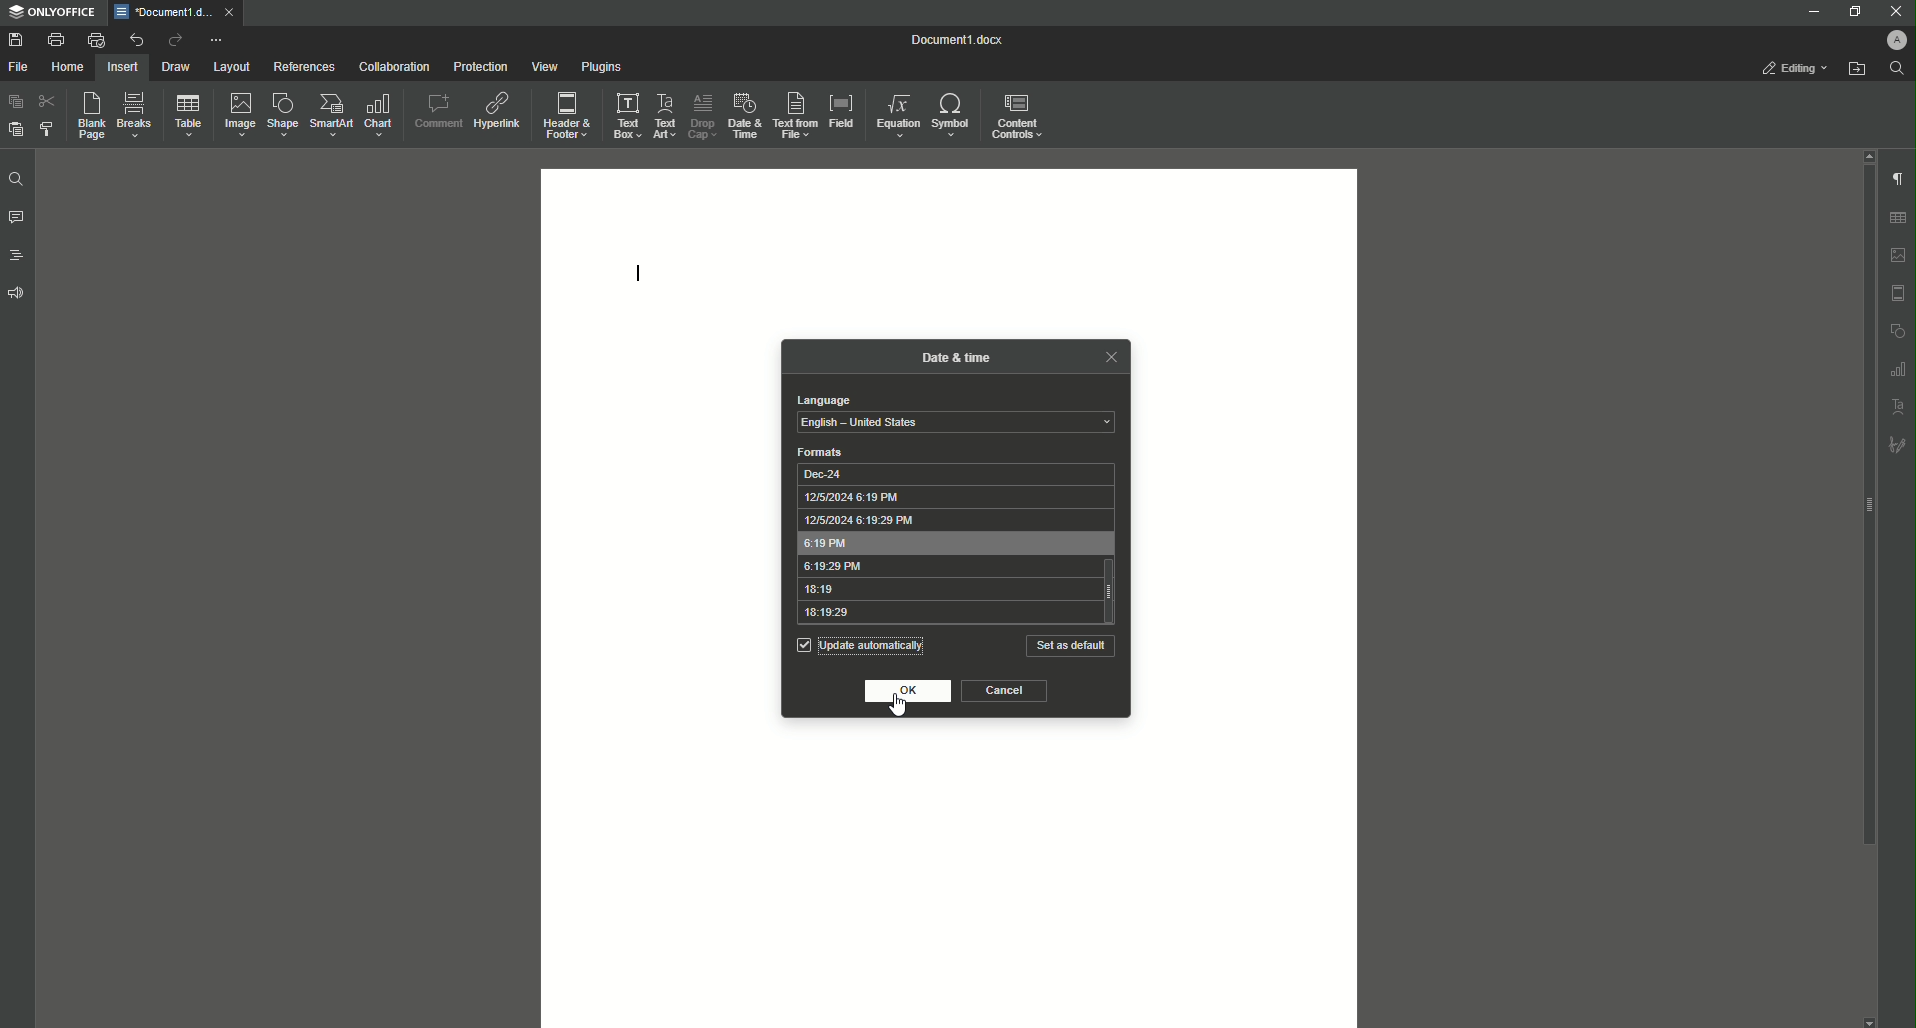  What do you see at coordinates (1897, 329) in the screenshot?
I see `shape settings` at bounding box center [1897, 329].